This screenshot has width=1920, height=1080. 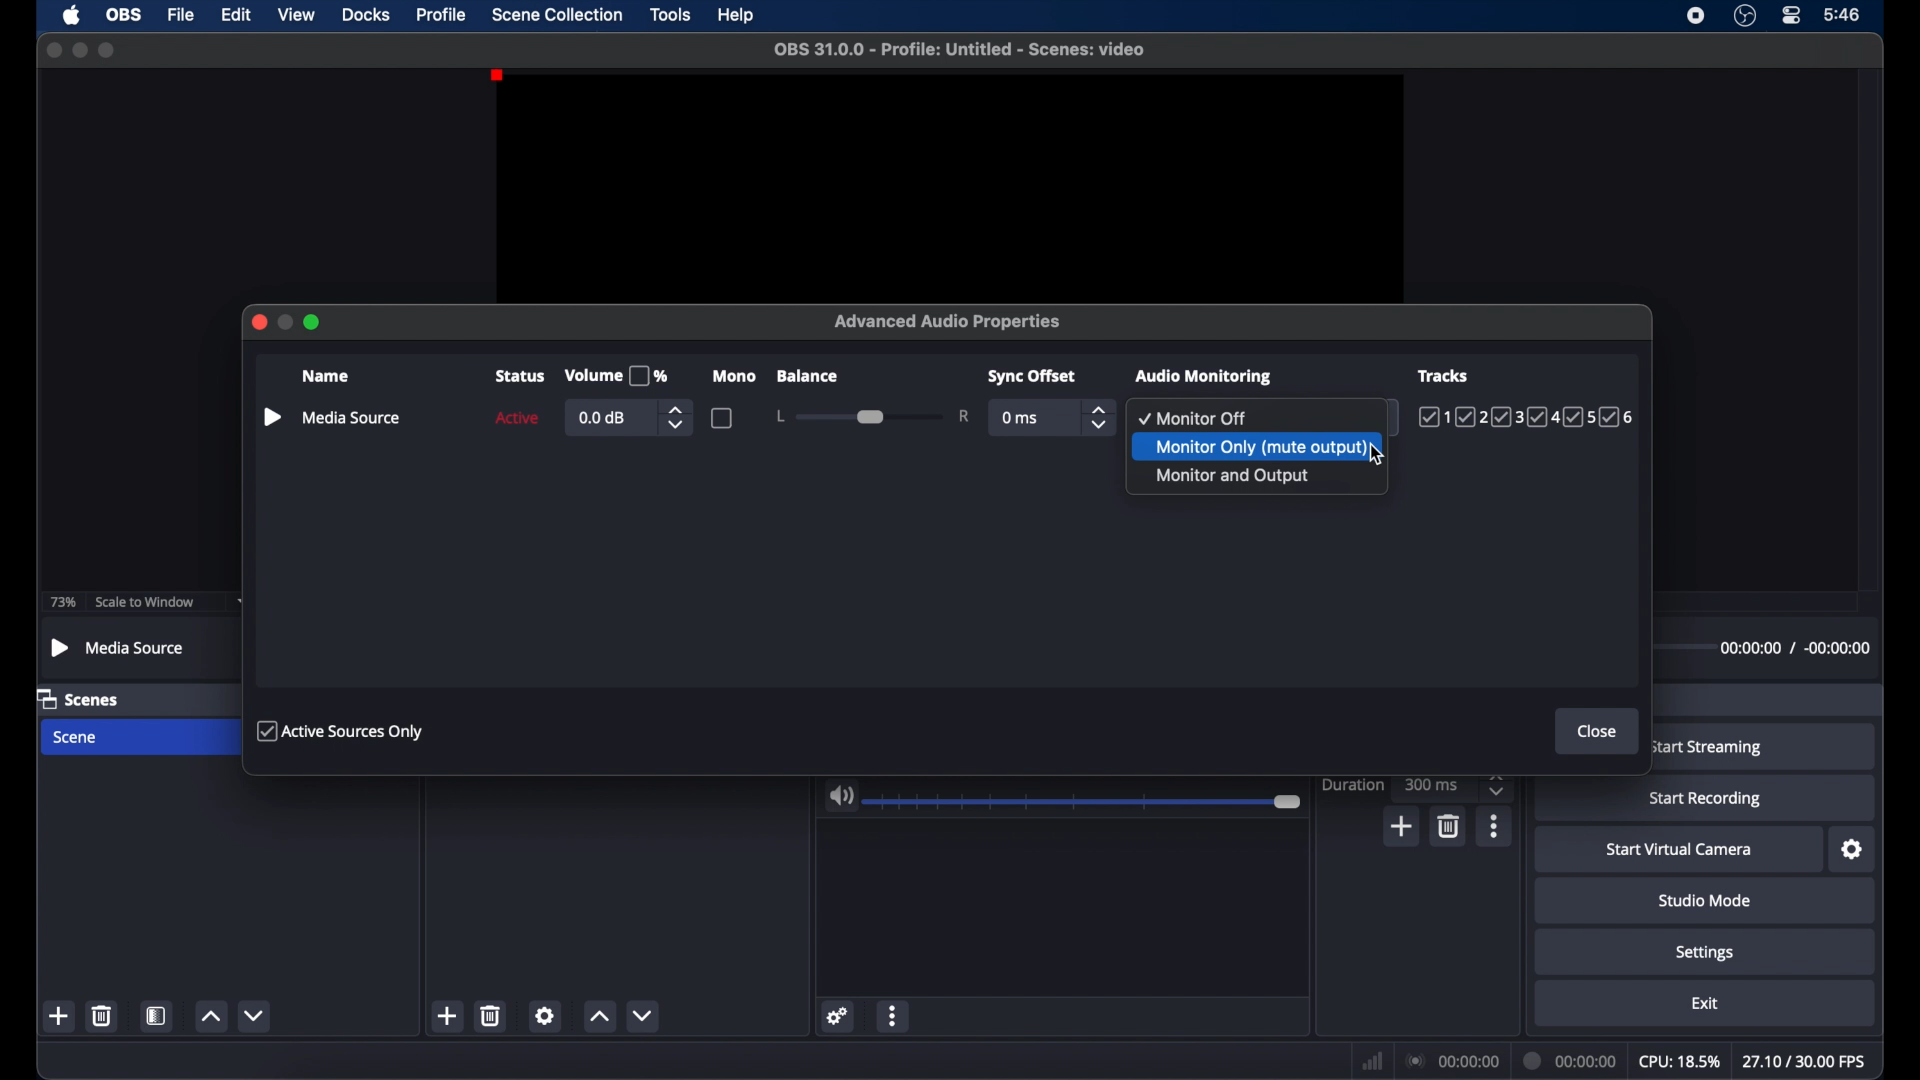 What do you see at coordinates (958, 48) in the screenshot?
I see `filename` at bounding box center [958, 48].